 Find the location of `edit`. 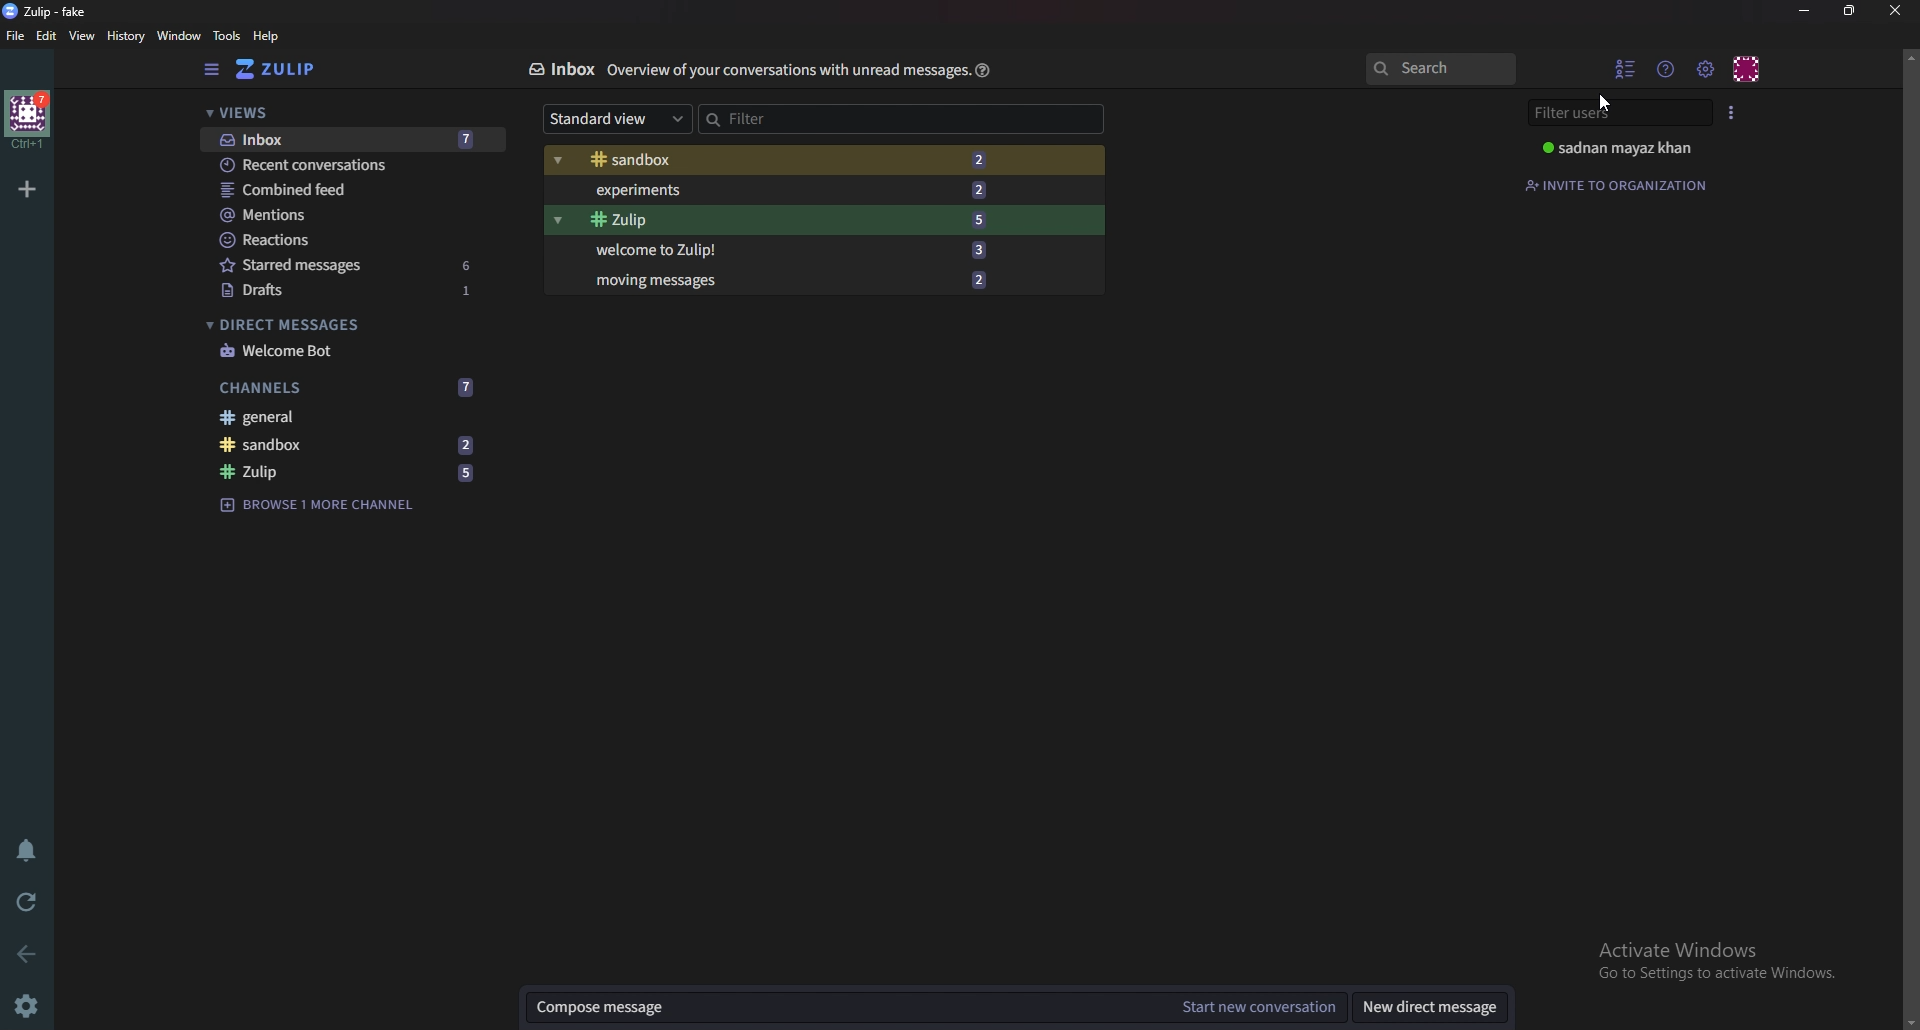

edit is located at coordinates (46, 37).